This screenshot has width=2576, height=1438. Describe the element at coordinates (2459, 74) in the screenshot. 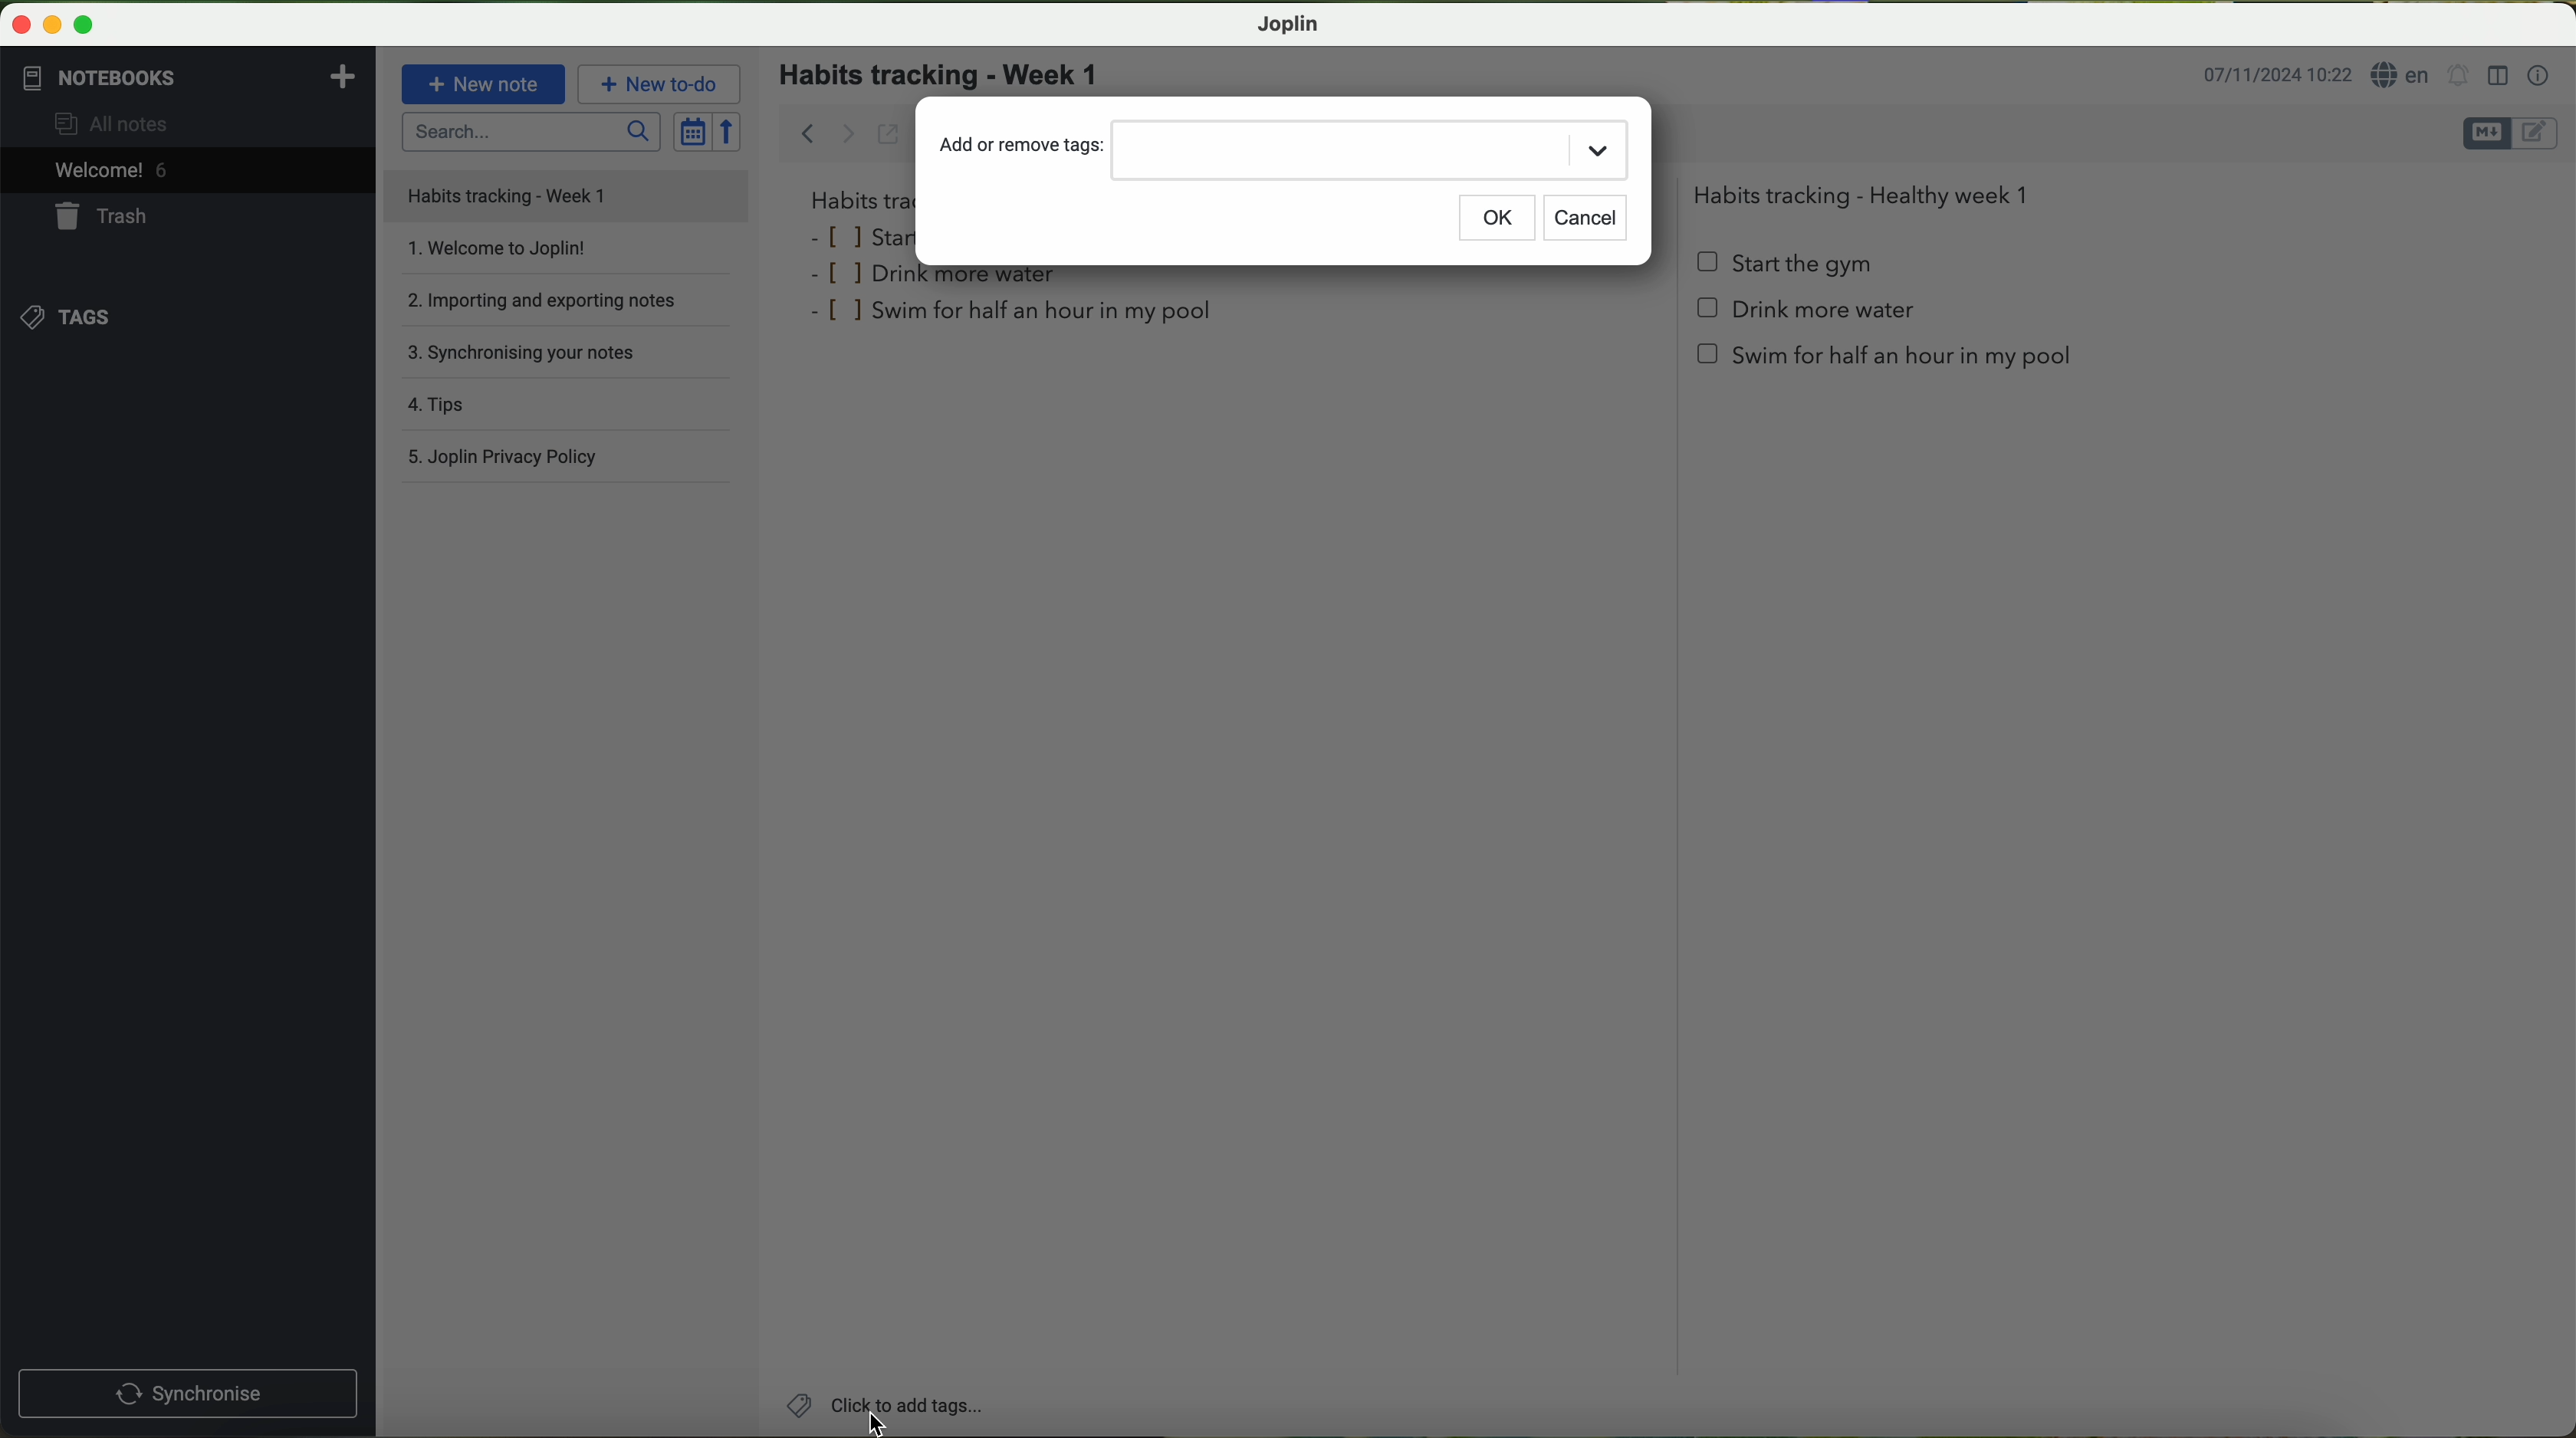

I see `set alarm` at that location.